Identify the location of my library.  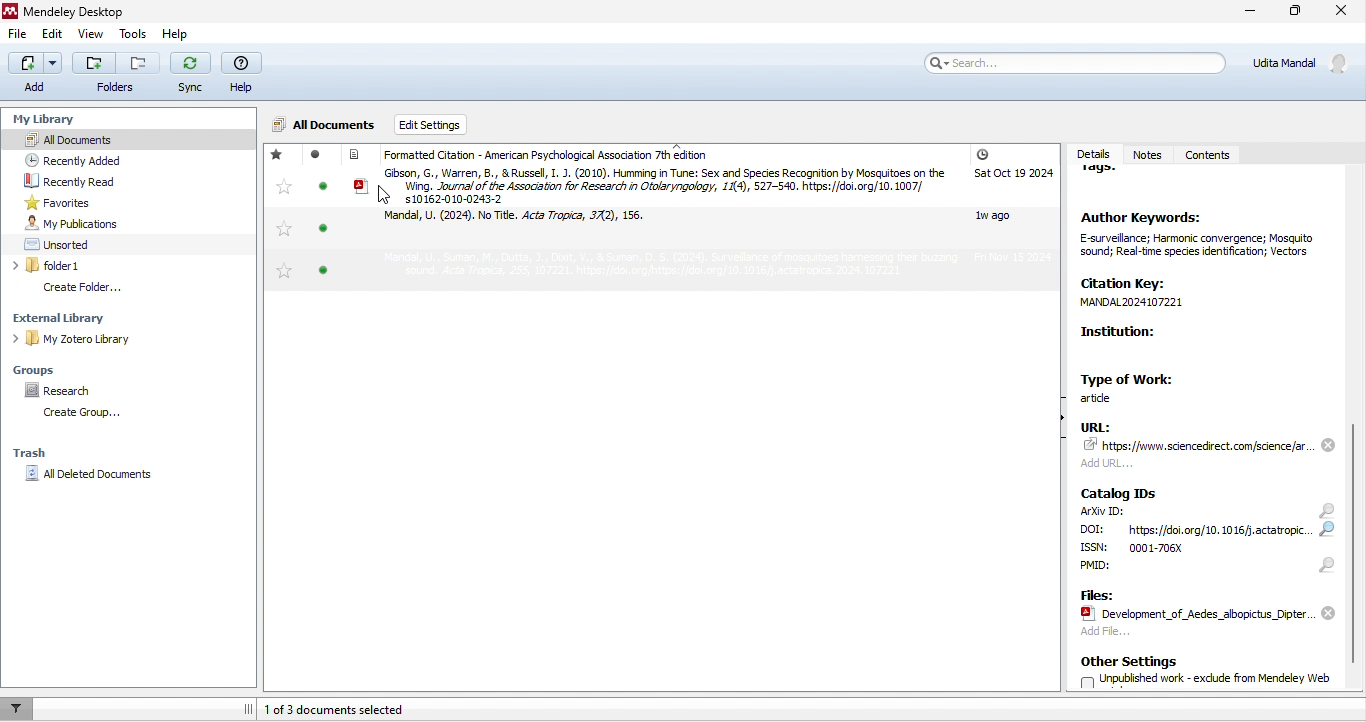
(41, 115).